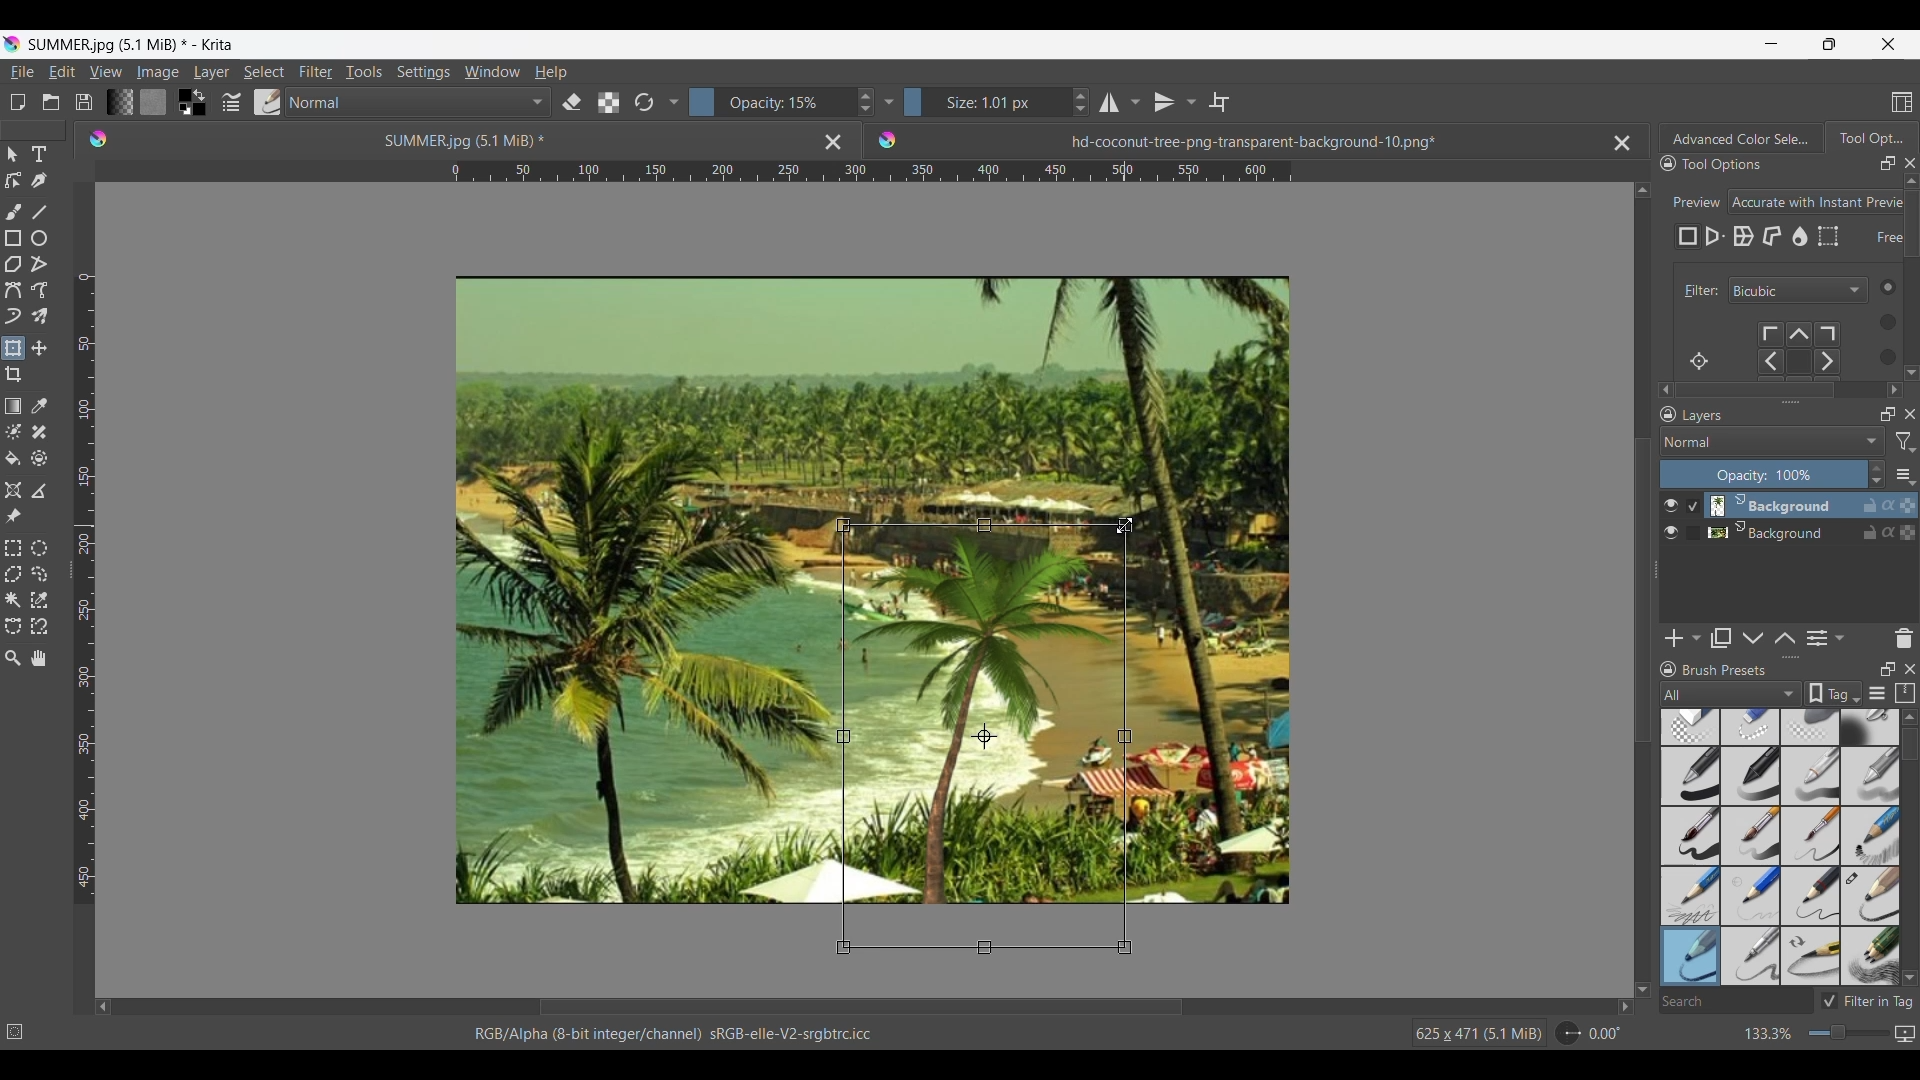 This screenshot has width=1920, height=1080. What do you see at coordinates (1798, 291) in the screenshot?
I see `Bicubic` at bounding box center [1798, 291].